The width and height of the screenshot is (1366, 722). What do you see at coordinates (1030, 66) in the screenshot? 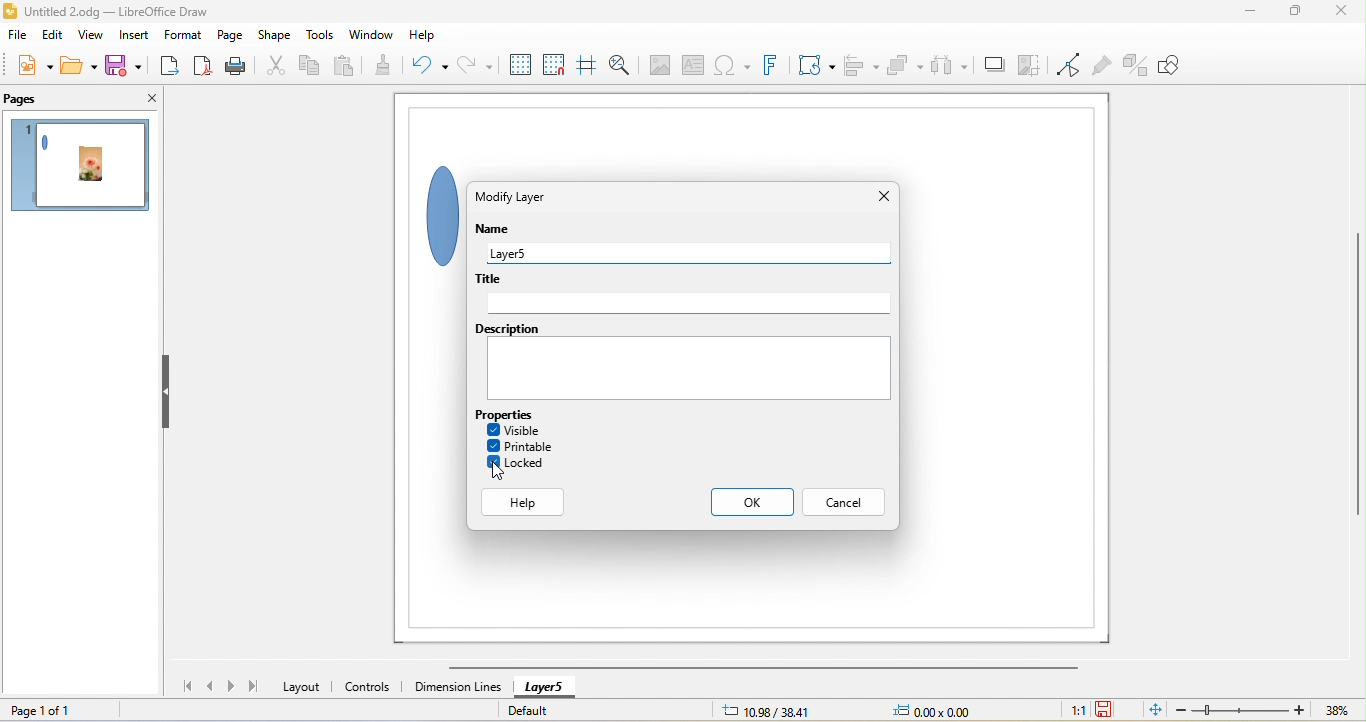
I see `crop image` at bounding box center [1030, 66].